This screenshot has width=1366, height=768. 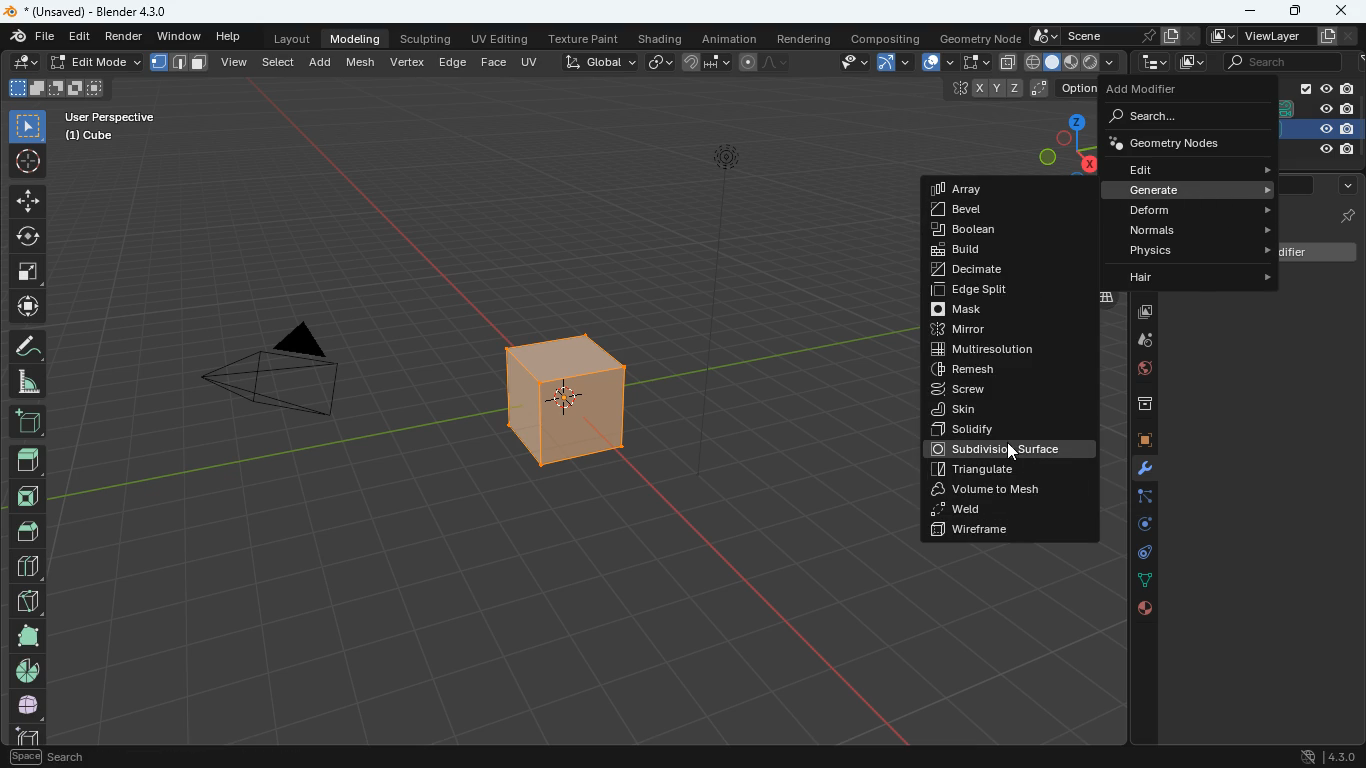 What do you see at coordinates (1001, 472) in the screenshot?
I see `triangulate` at bounding box center [1001, 472].